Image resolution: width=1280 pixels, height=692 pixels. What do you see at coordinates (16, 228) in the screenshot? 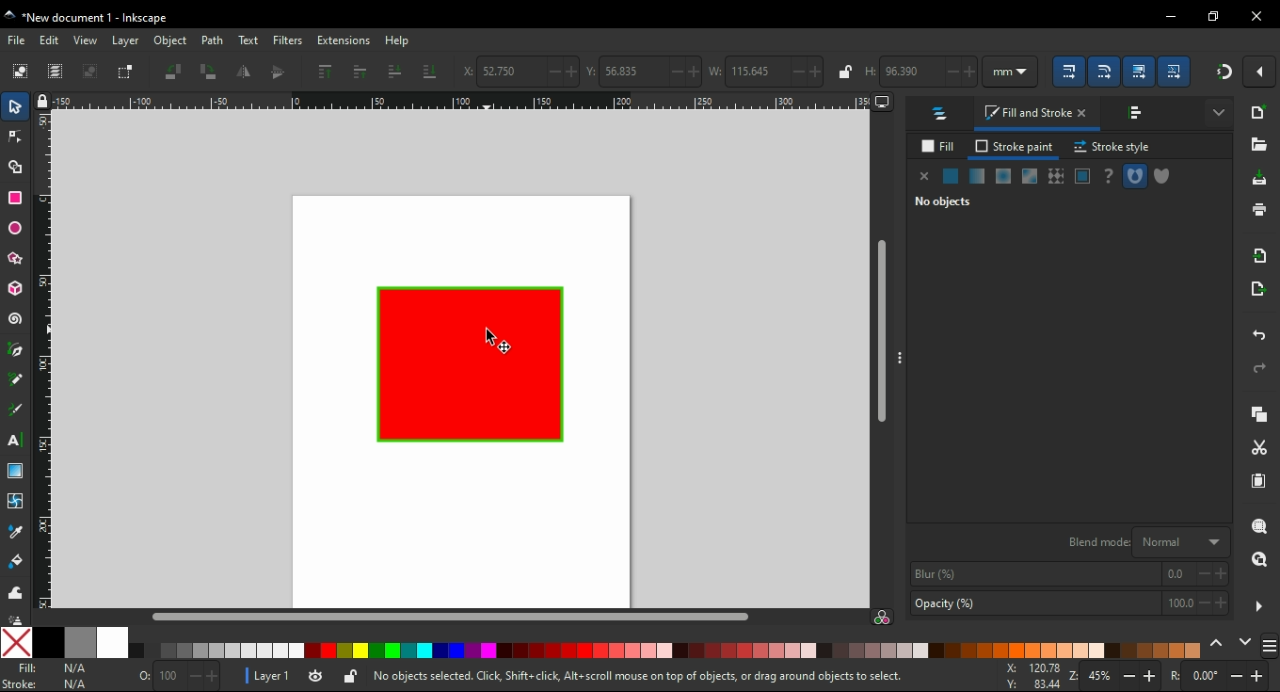
I see `ellipse/arc tool` at bounding box center [16, 228].